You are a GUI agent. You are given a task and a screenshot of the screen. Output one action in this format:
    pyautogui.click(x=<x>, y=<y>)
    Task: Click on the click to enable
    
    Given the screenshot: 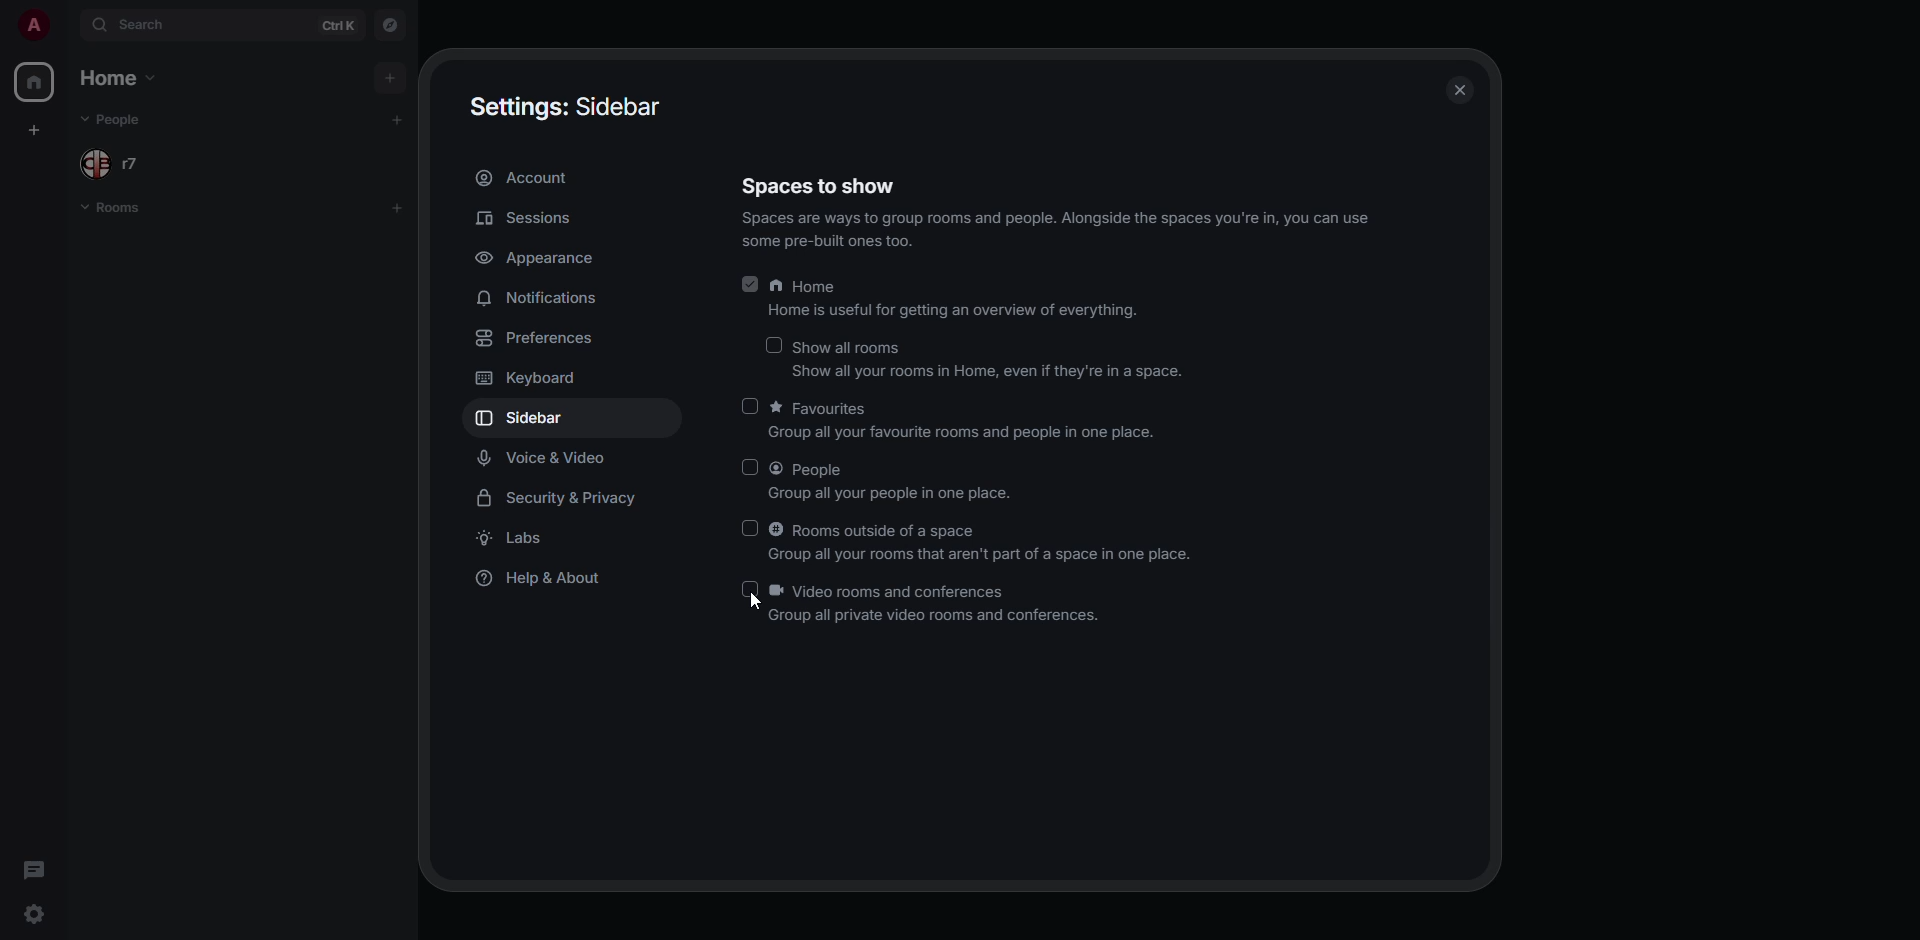 What is the action you would take?
    pyautogui.click(x=750, y=467)
    